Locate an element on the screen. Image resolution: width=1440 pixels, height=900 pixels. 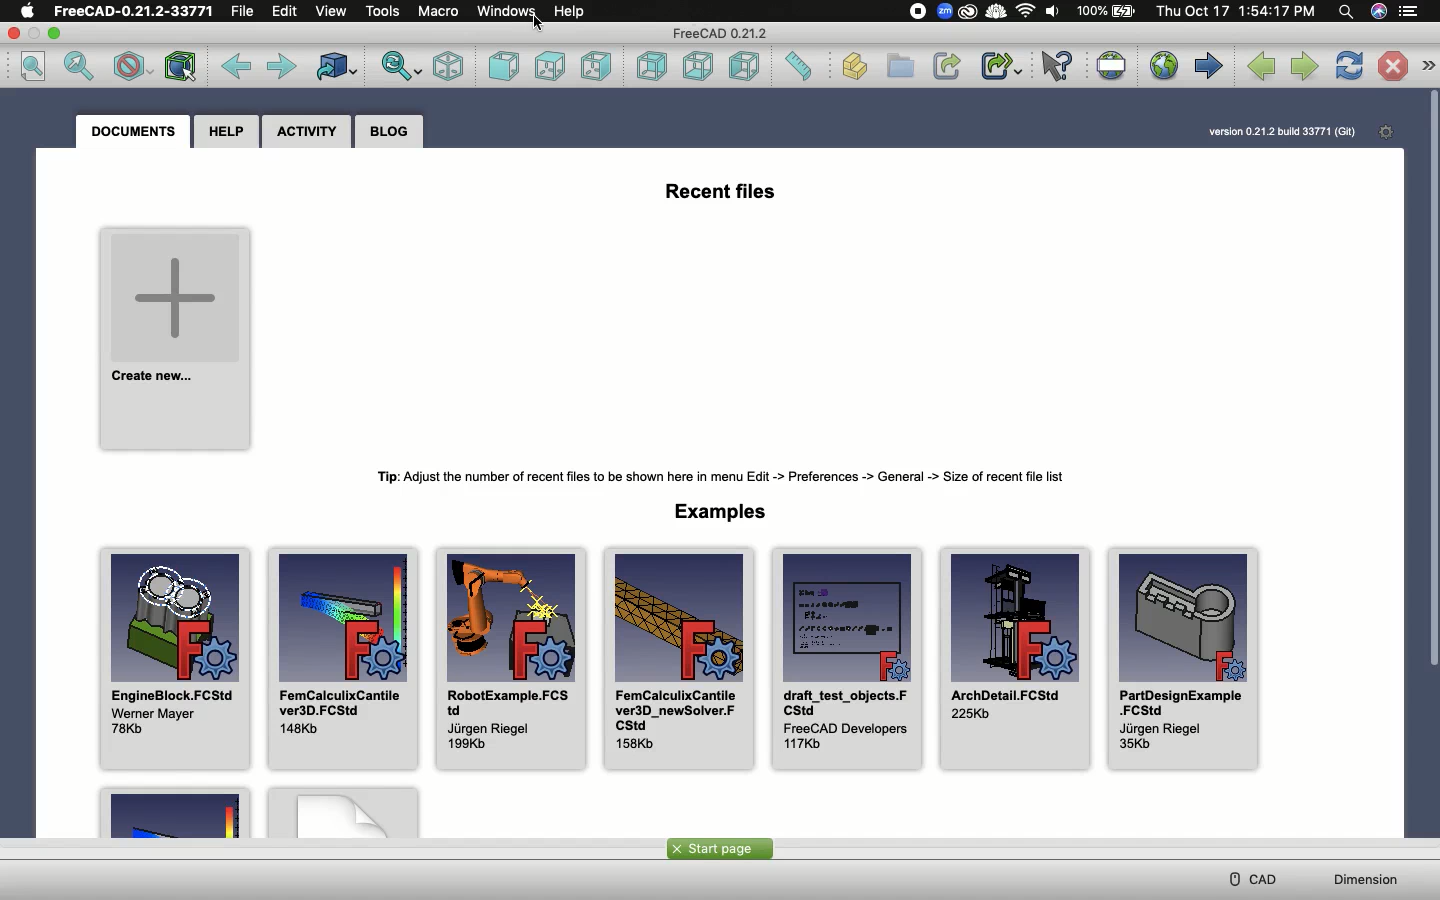
Fit selection is located at coordinates (82, 65).